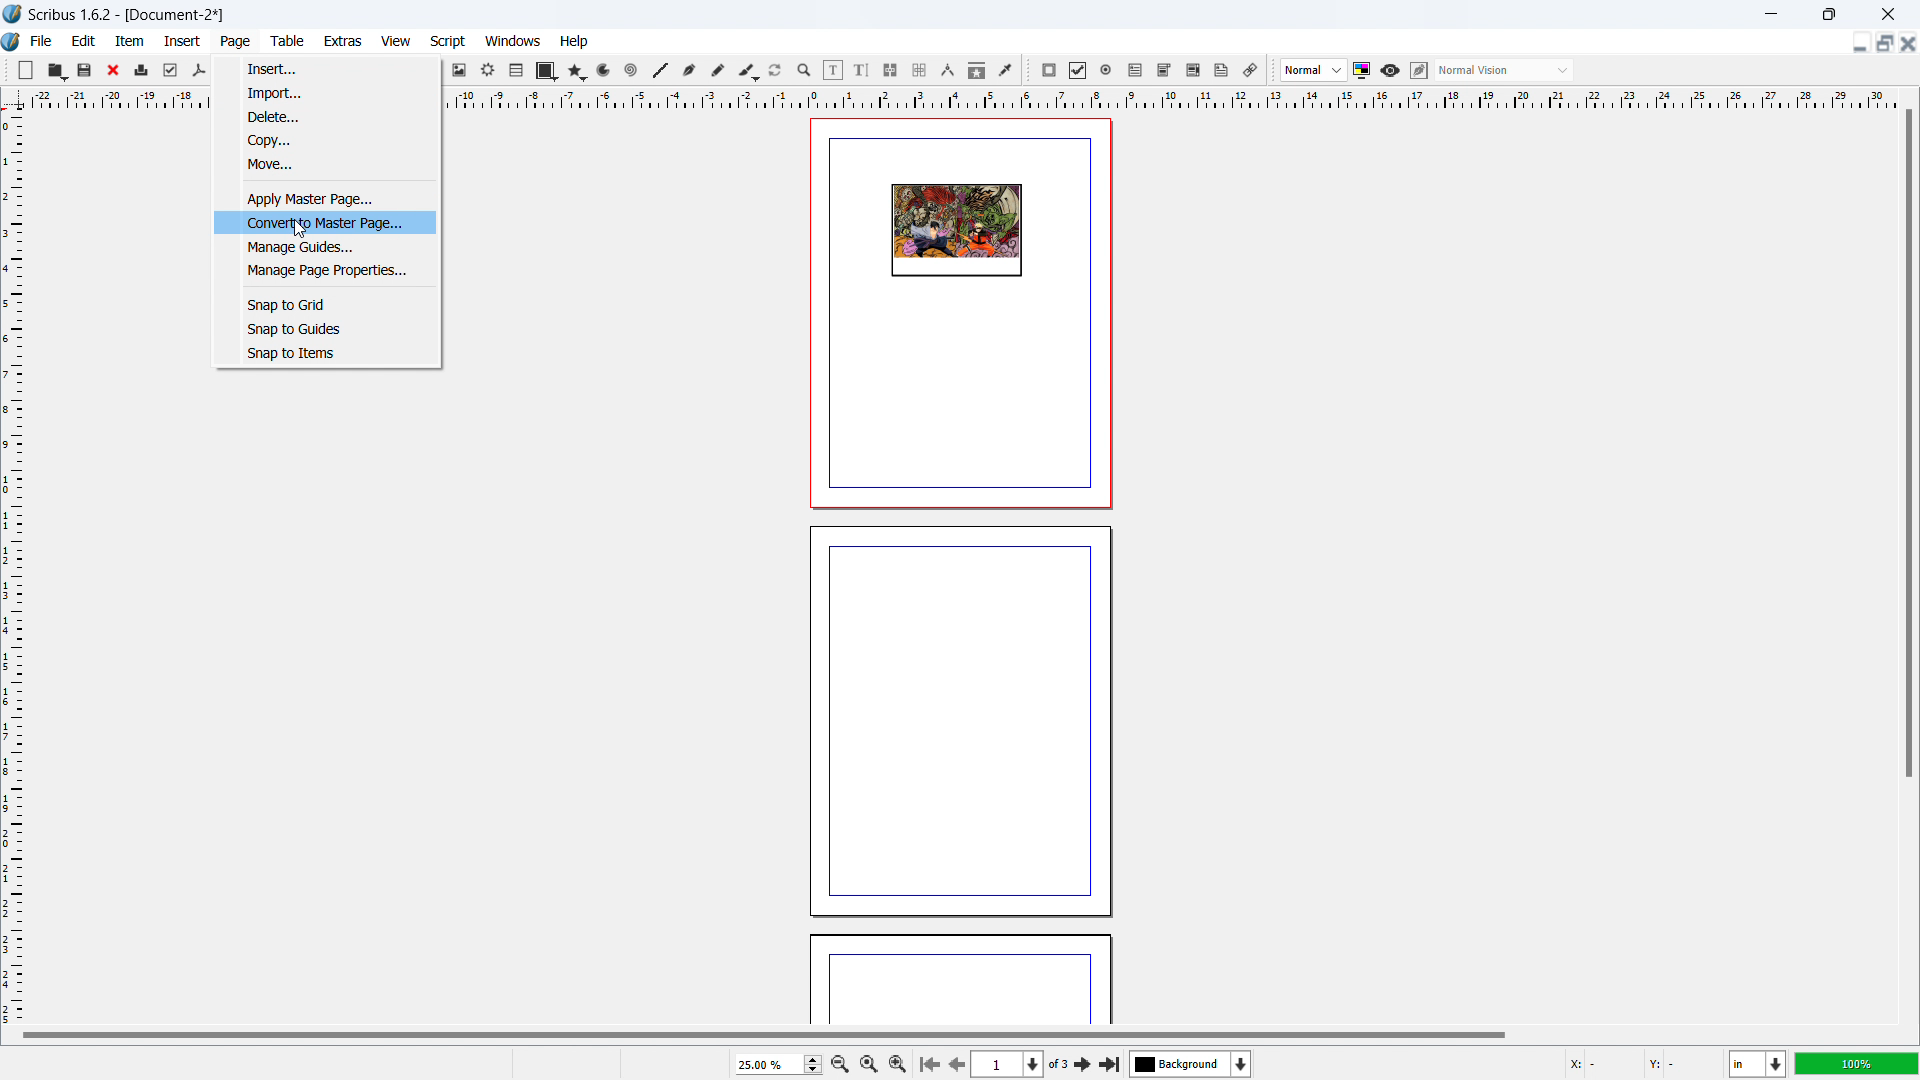 The image size is (1920, 1080). I want to click on table, so click(517, 71).